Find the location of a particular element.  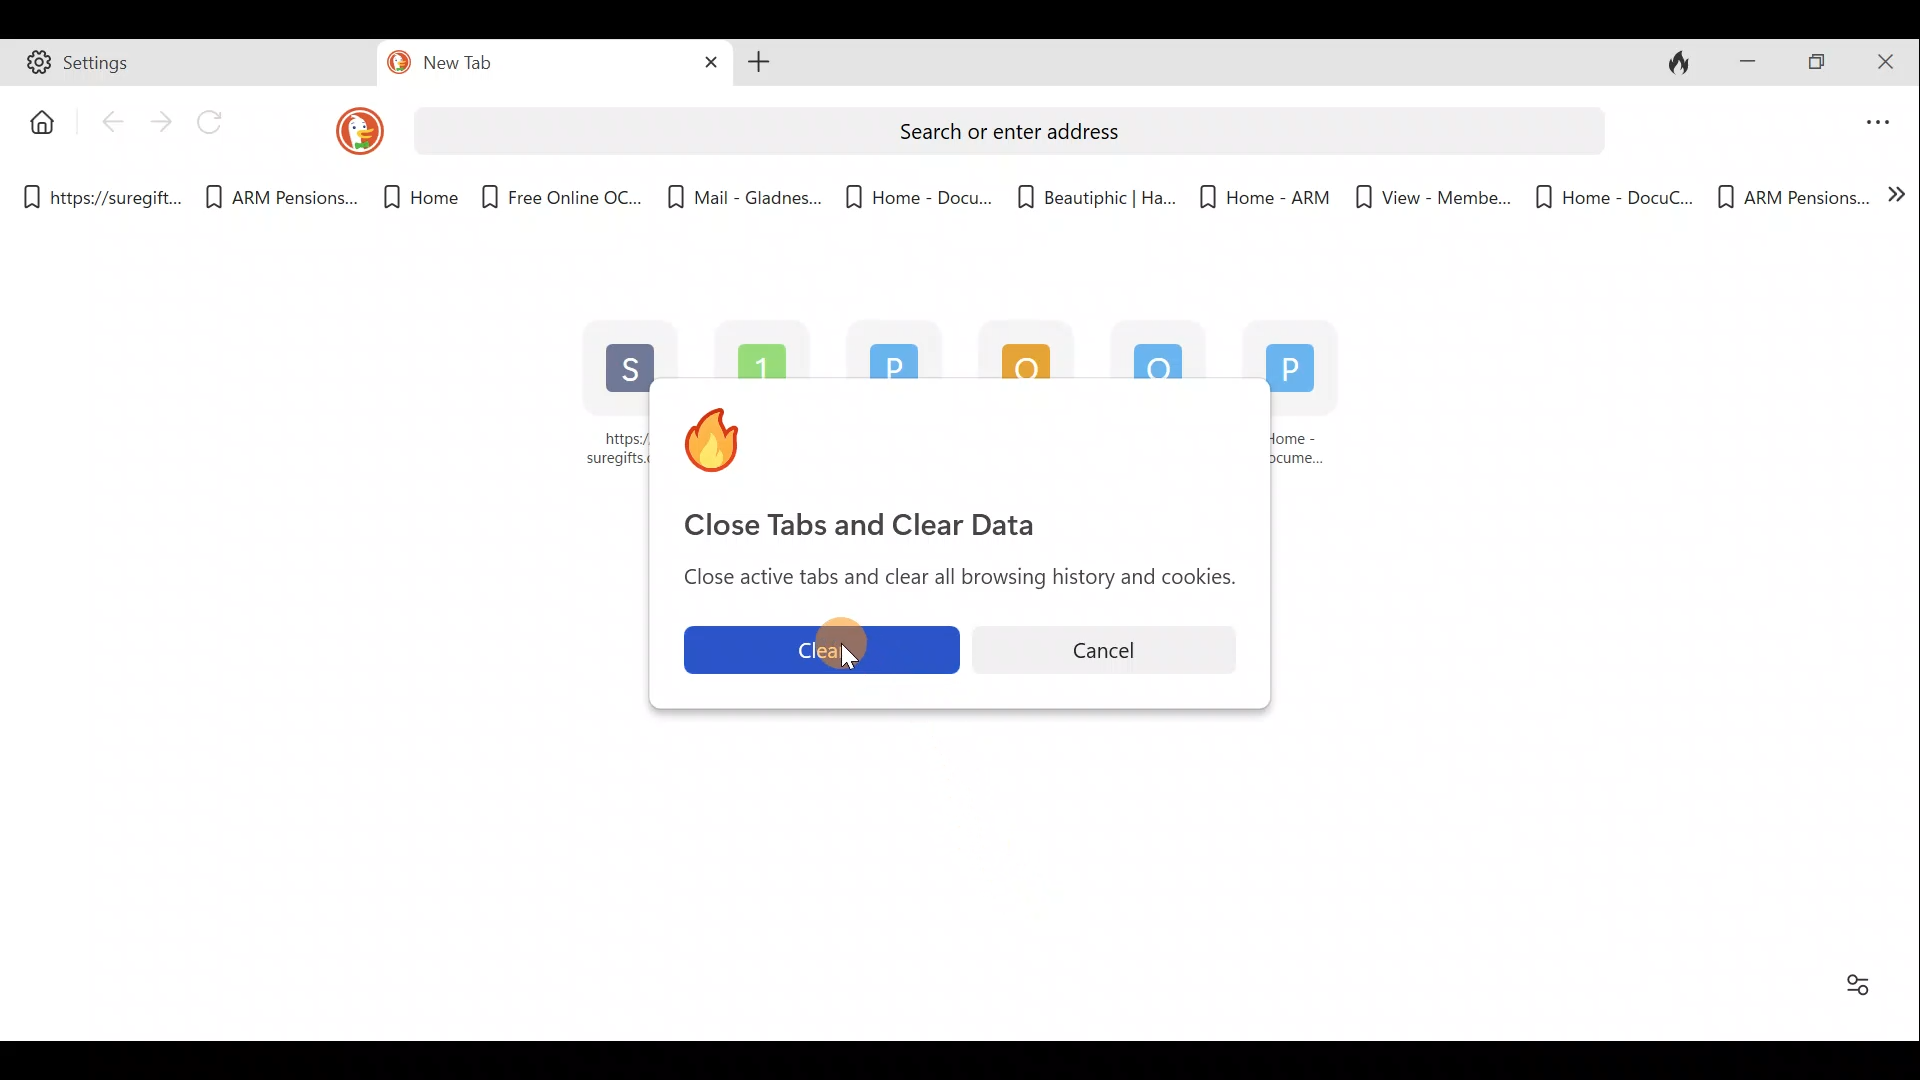

Cursor is located at coordinates (827, 657).